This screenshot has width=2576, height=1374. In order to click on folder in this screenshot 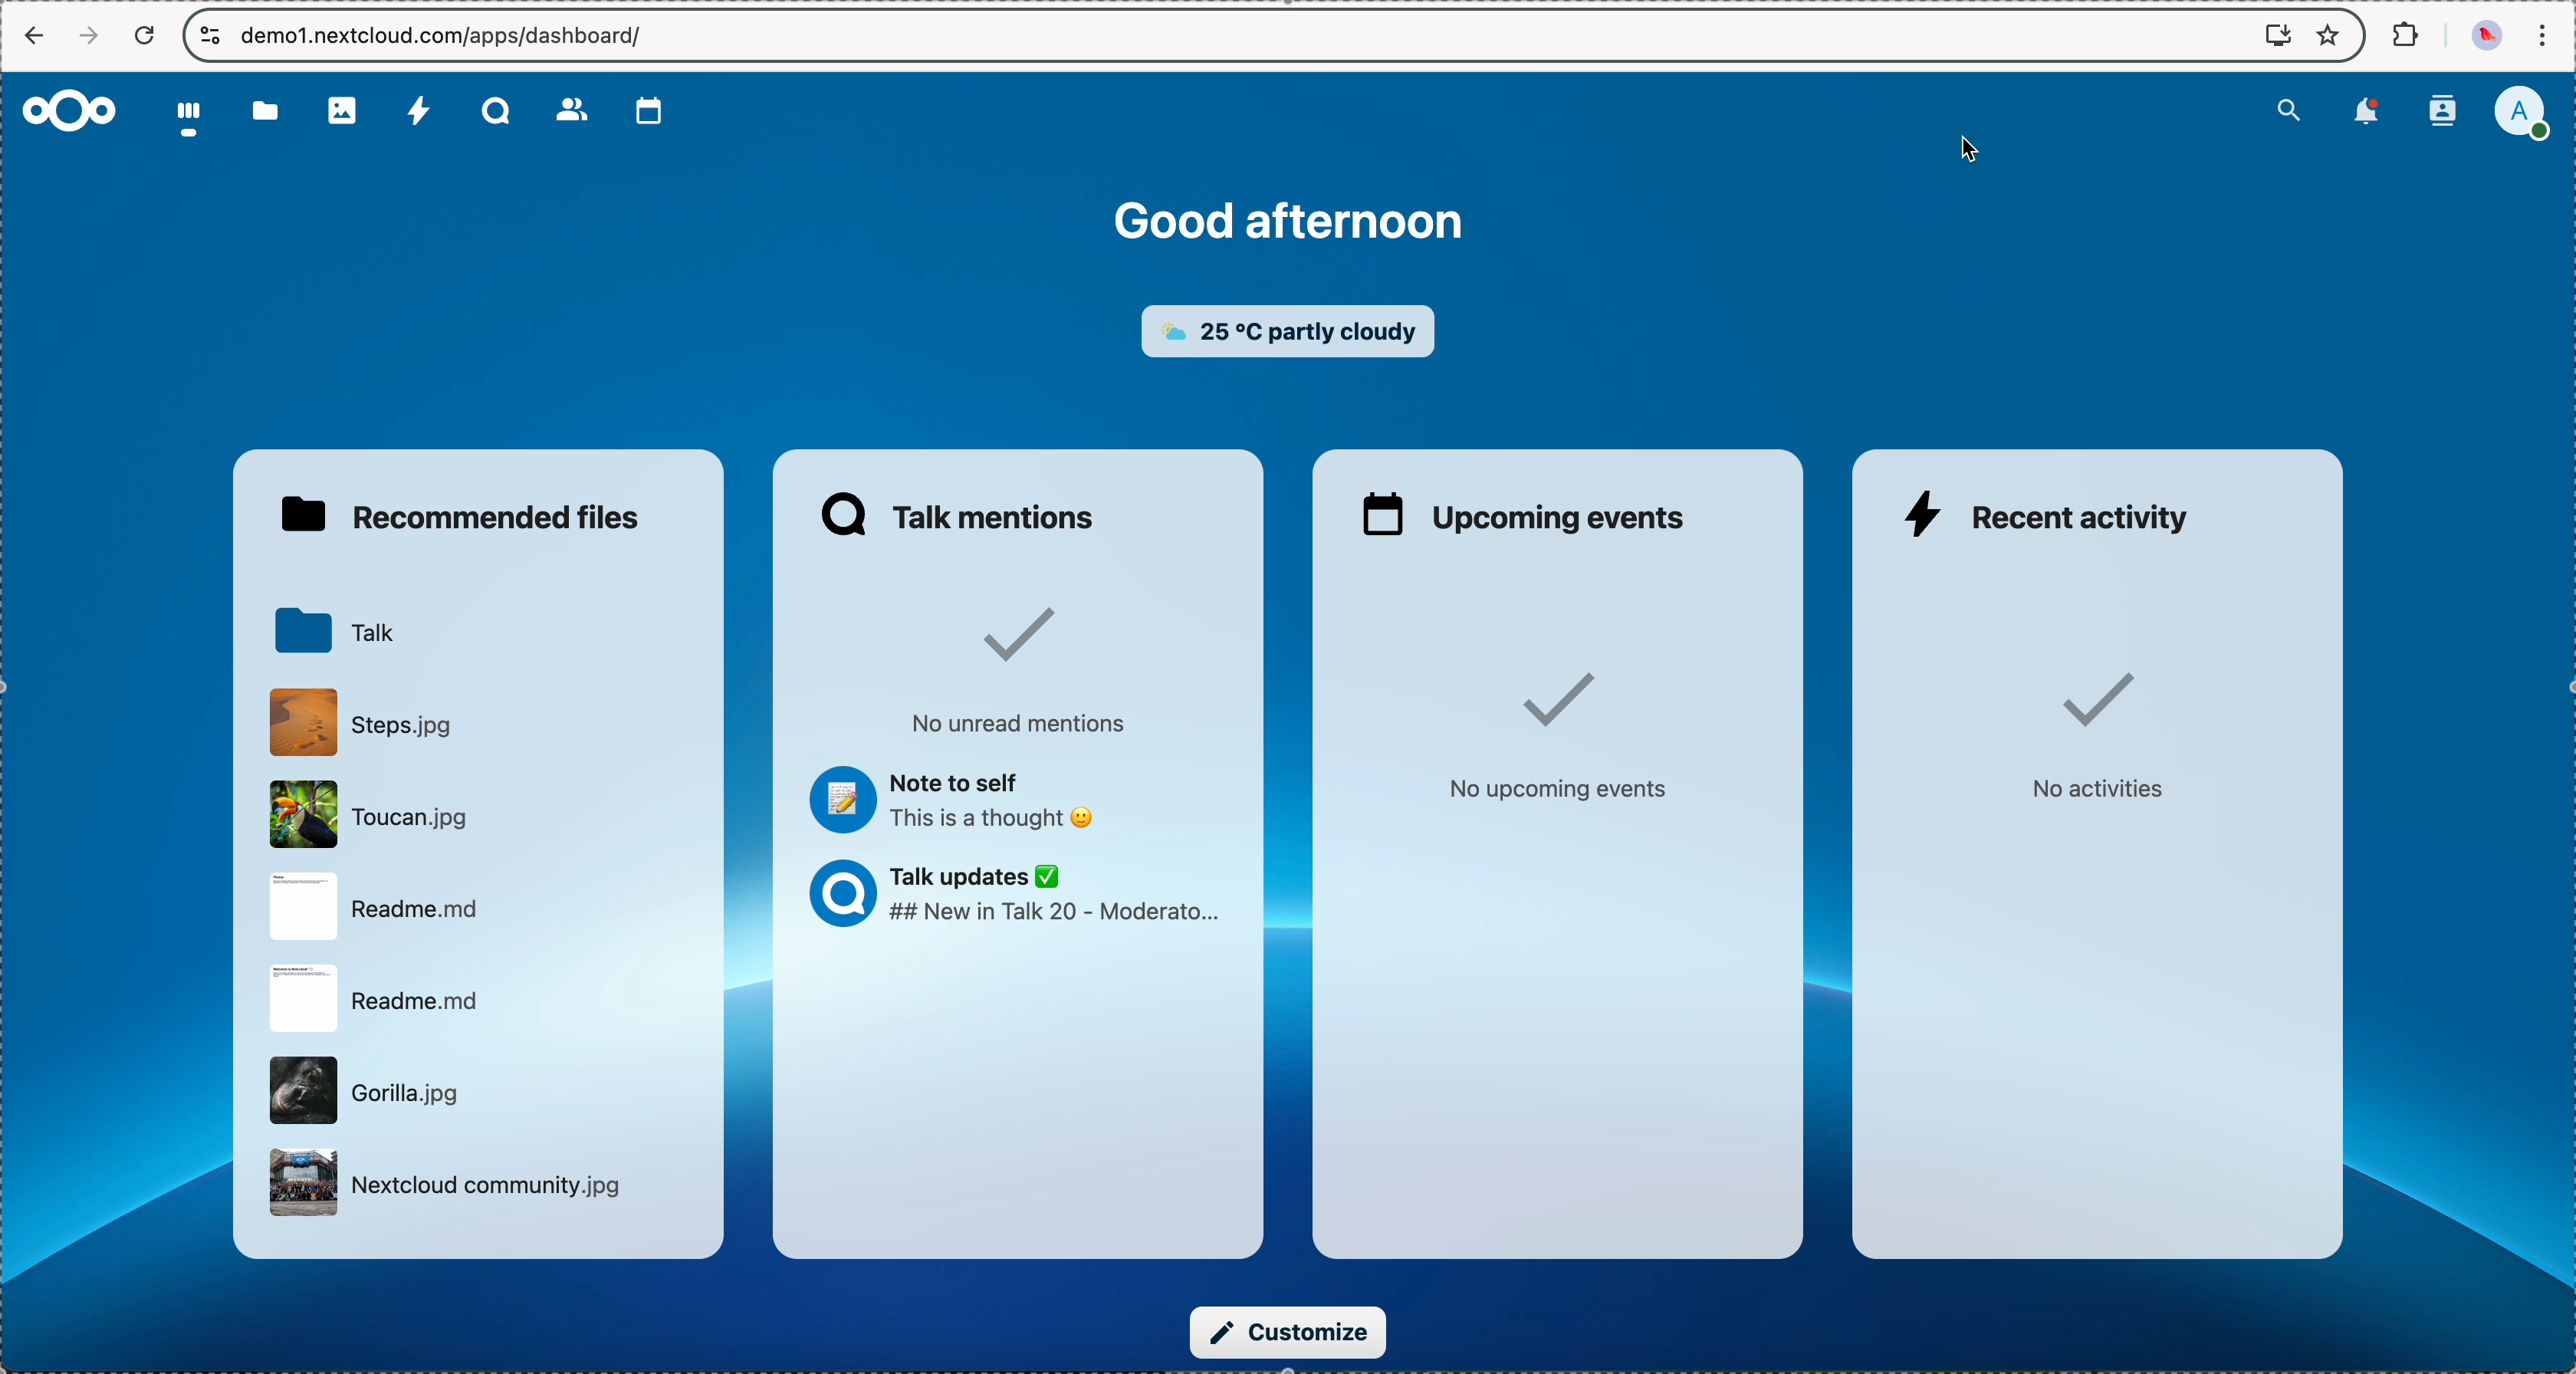, I will do `click(259, 112)`.